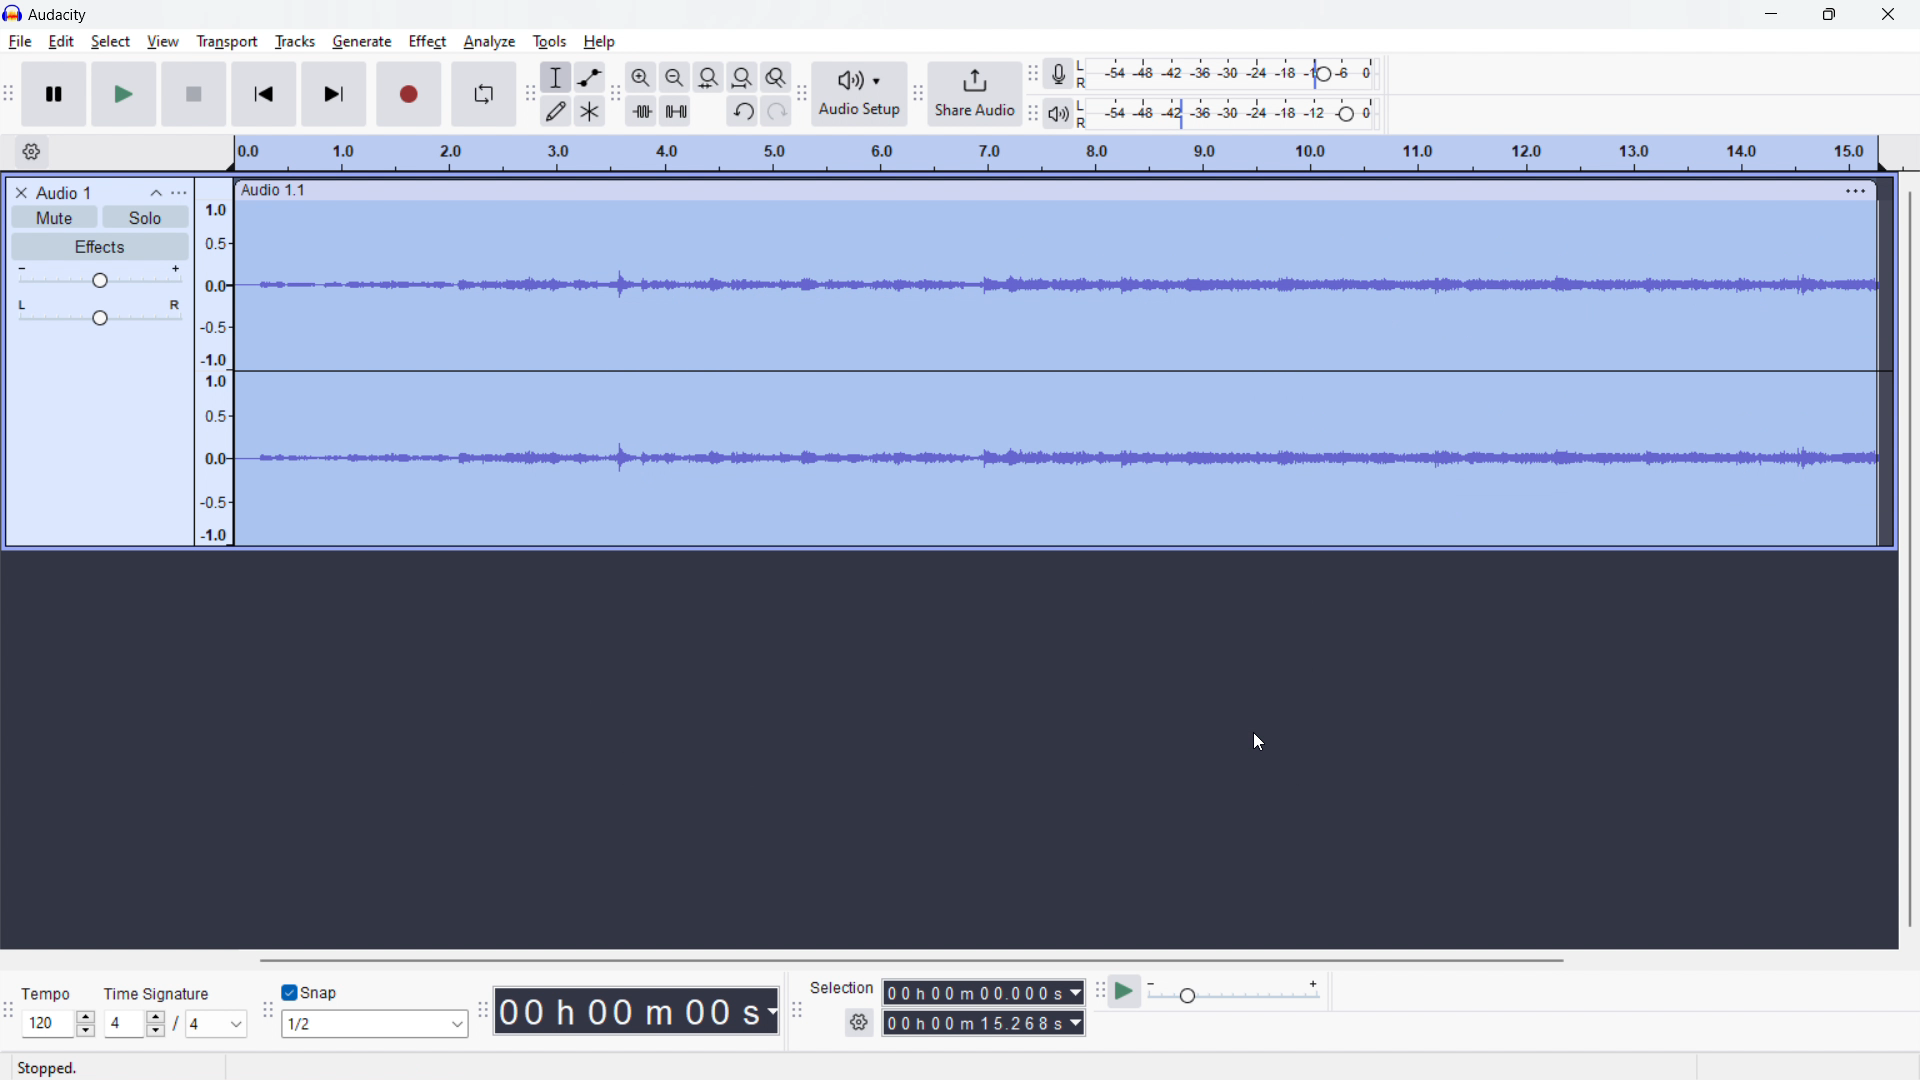  I want to click on time toolbar, so click(482, 1013).